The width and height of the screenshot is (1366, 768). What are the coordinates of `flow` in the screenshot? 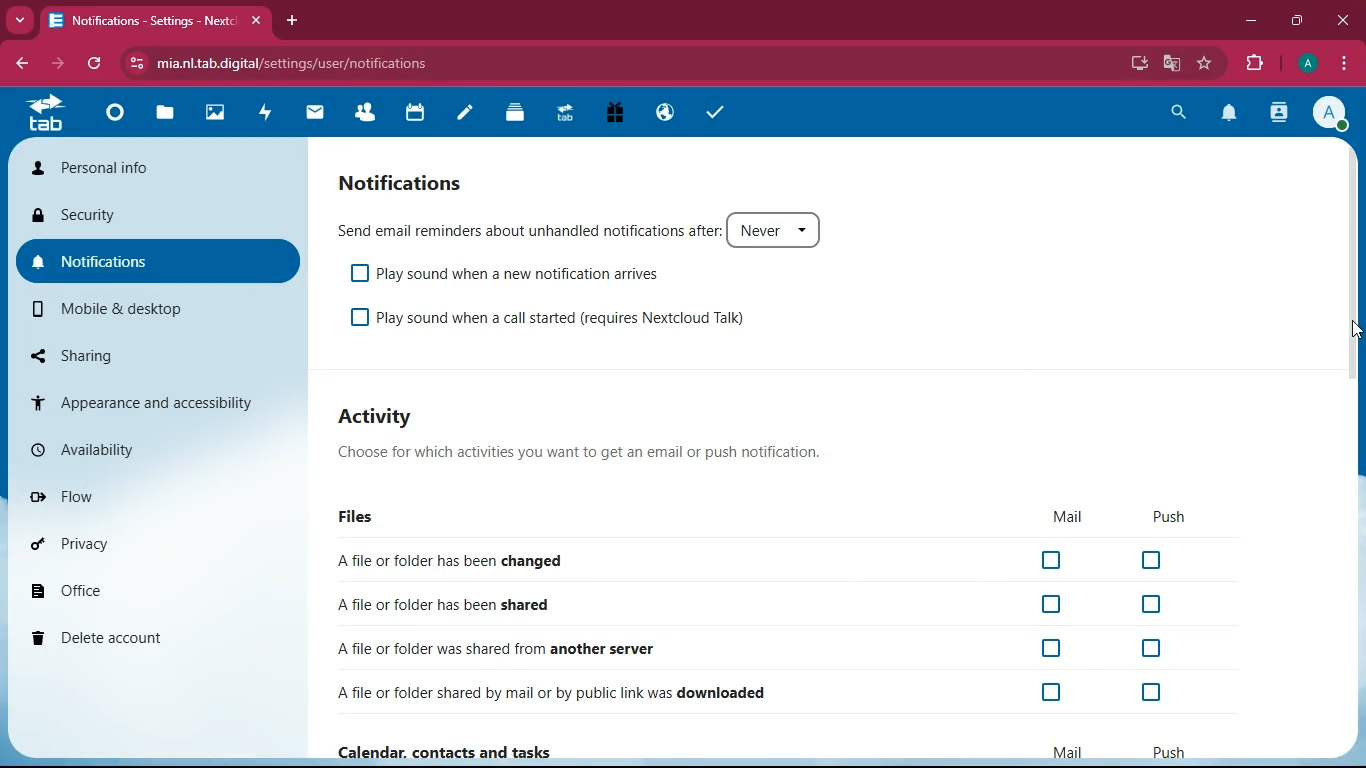 It's located at (154, 493).